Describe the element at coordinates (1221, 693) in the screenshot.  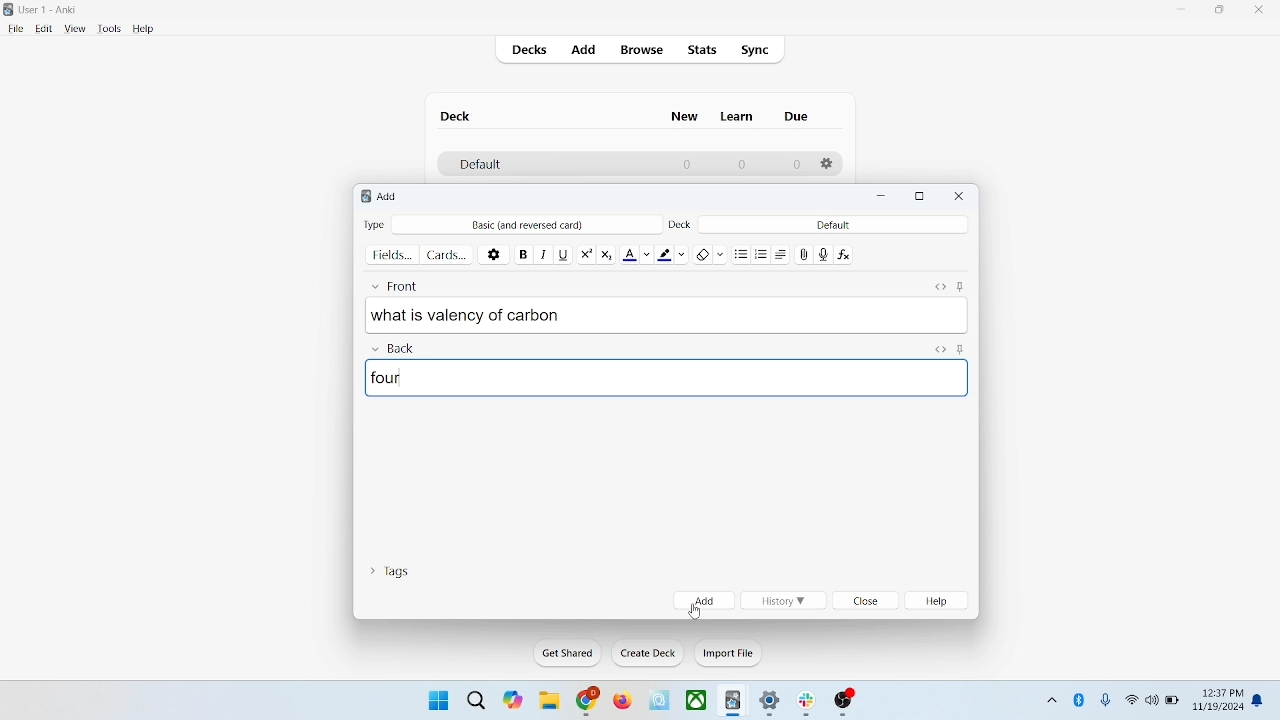
I see `12:37 PM` at that location.